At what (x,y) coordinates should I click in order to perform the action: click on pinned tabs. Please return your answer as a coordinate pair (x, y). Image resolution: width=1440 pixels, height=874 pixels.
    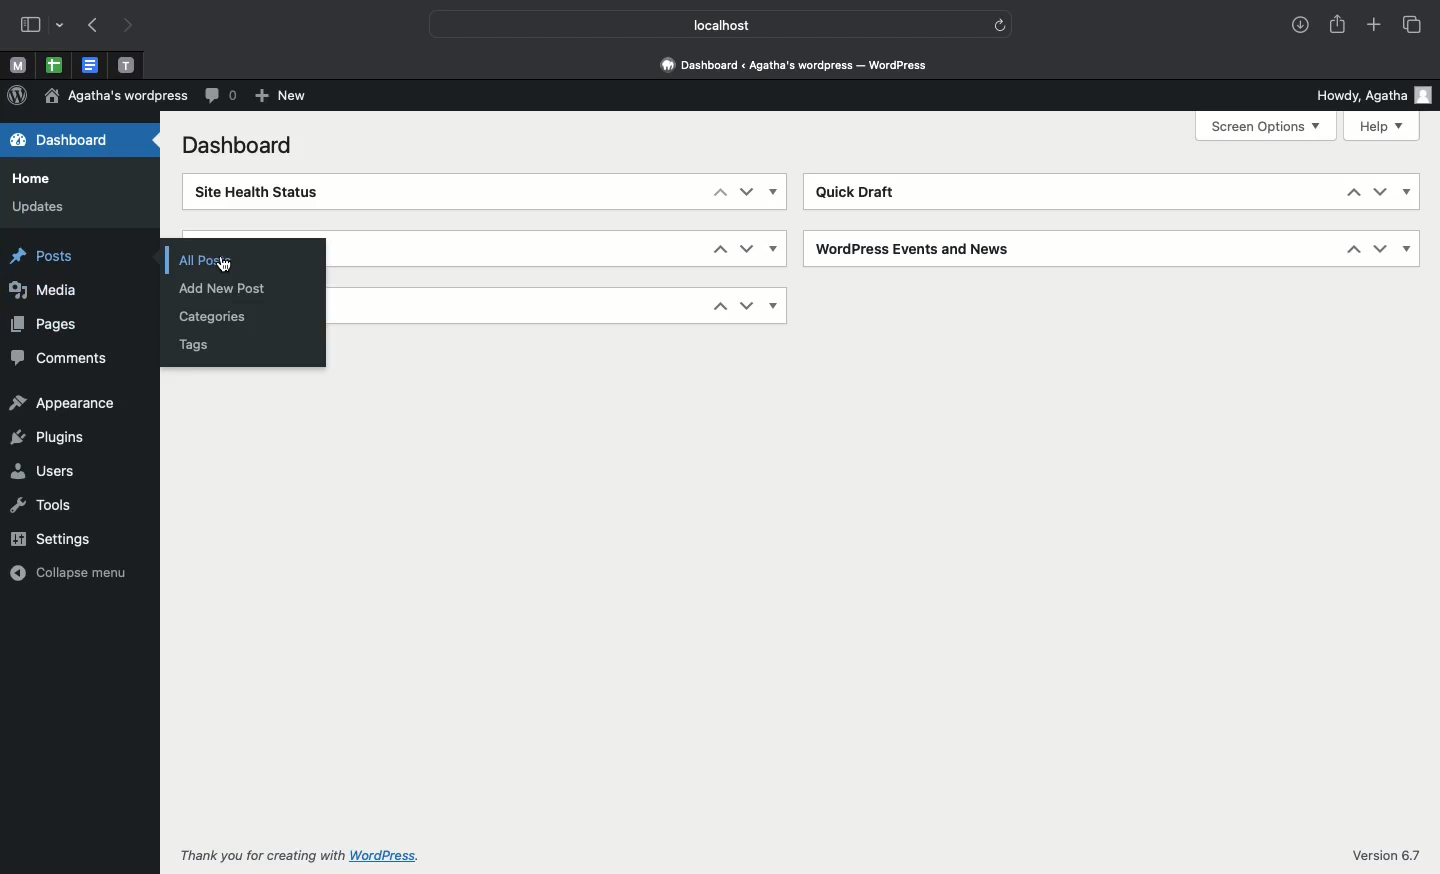
    Looking at the image, I should click on (130, 66).